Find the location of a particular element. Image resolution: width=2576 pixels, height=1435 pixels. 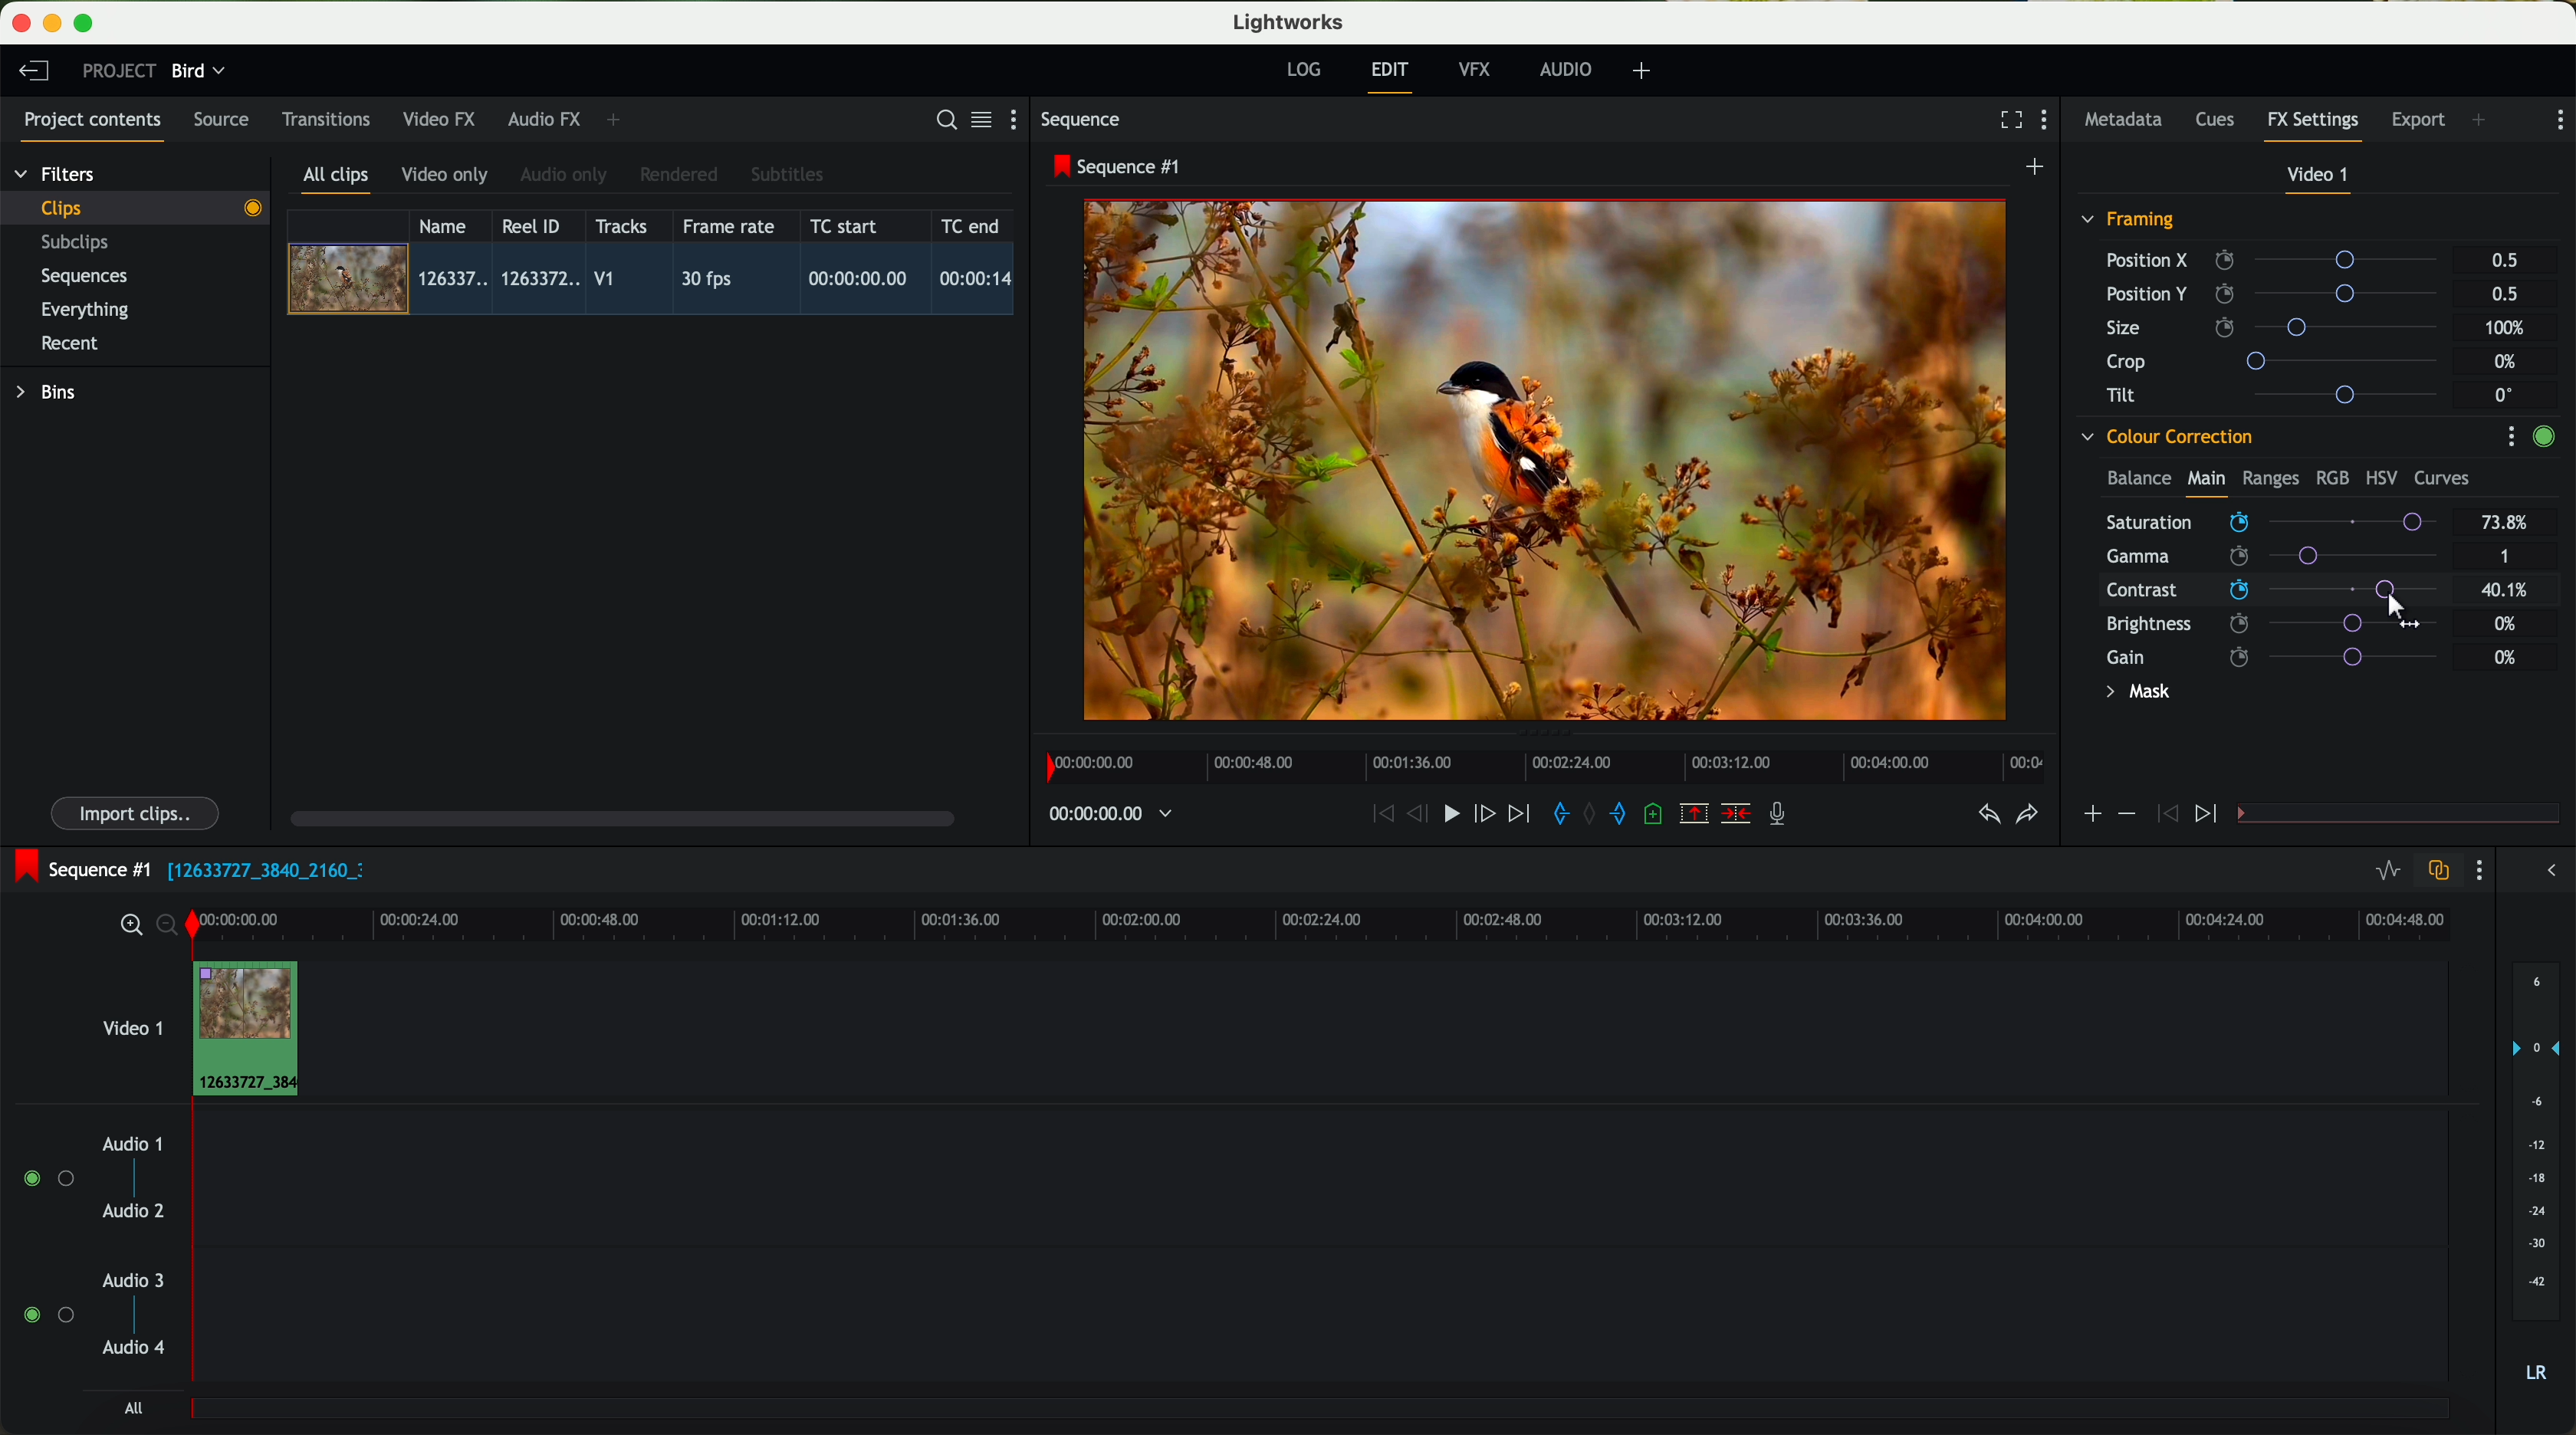

size is located at coordinates (2277, 328).